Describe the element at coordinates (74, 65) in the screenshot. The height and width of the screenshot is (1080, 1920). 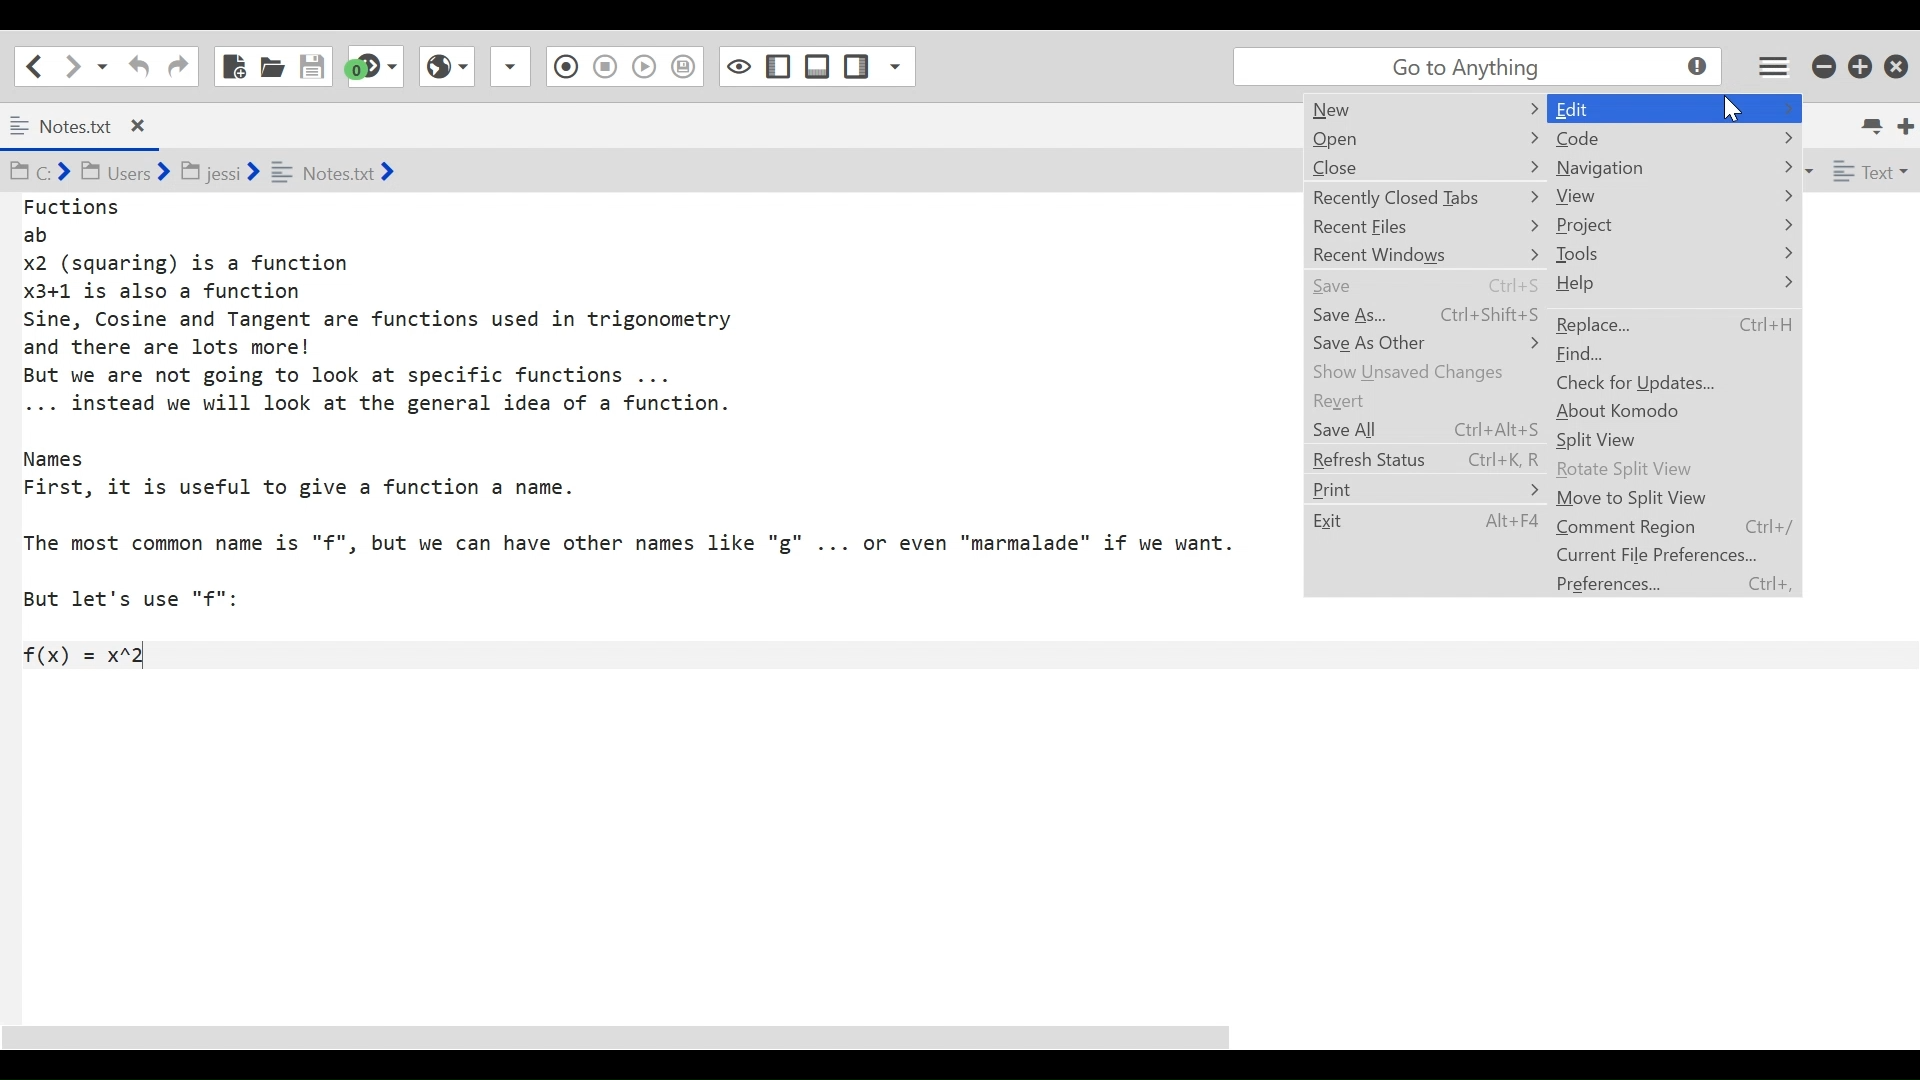
I see `Go forward one location` at that location.